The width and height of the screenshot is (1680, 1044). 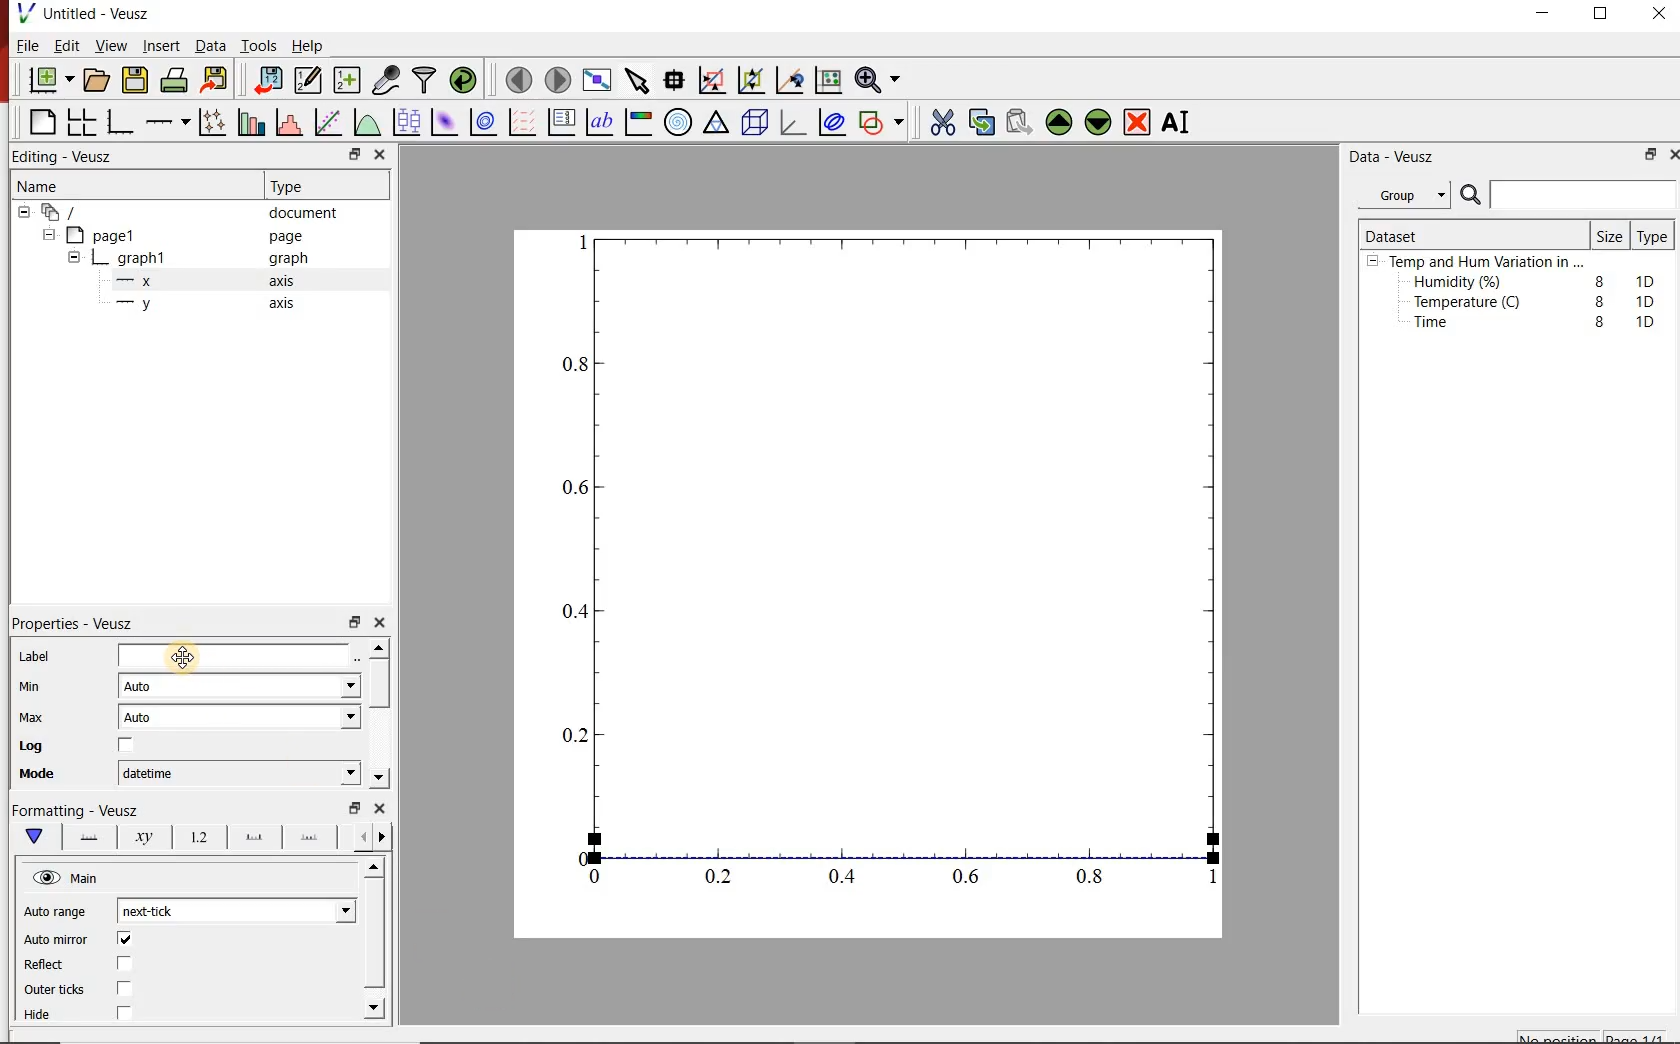 What do you see at coordinates (576, 363) in the screenshot?
I see `0.8` at bounding box center [576, 363].